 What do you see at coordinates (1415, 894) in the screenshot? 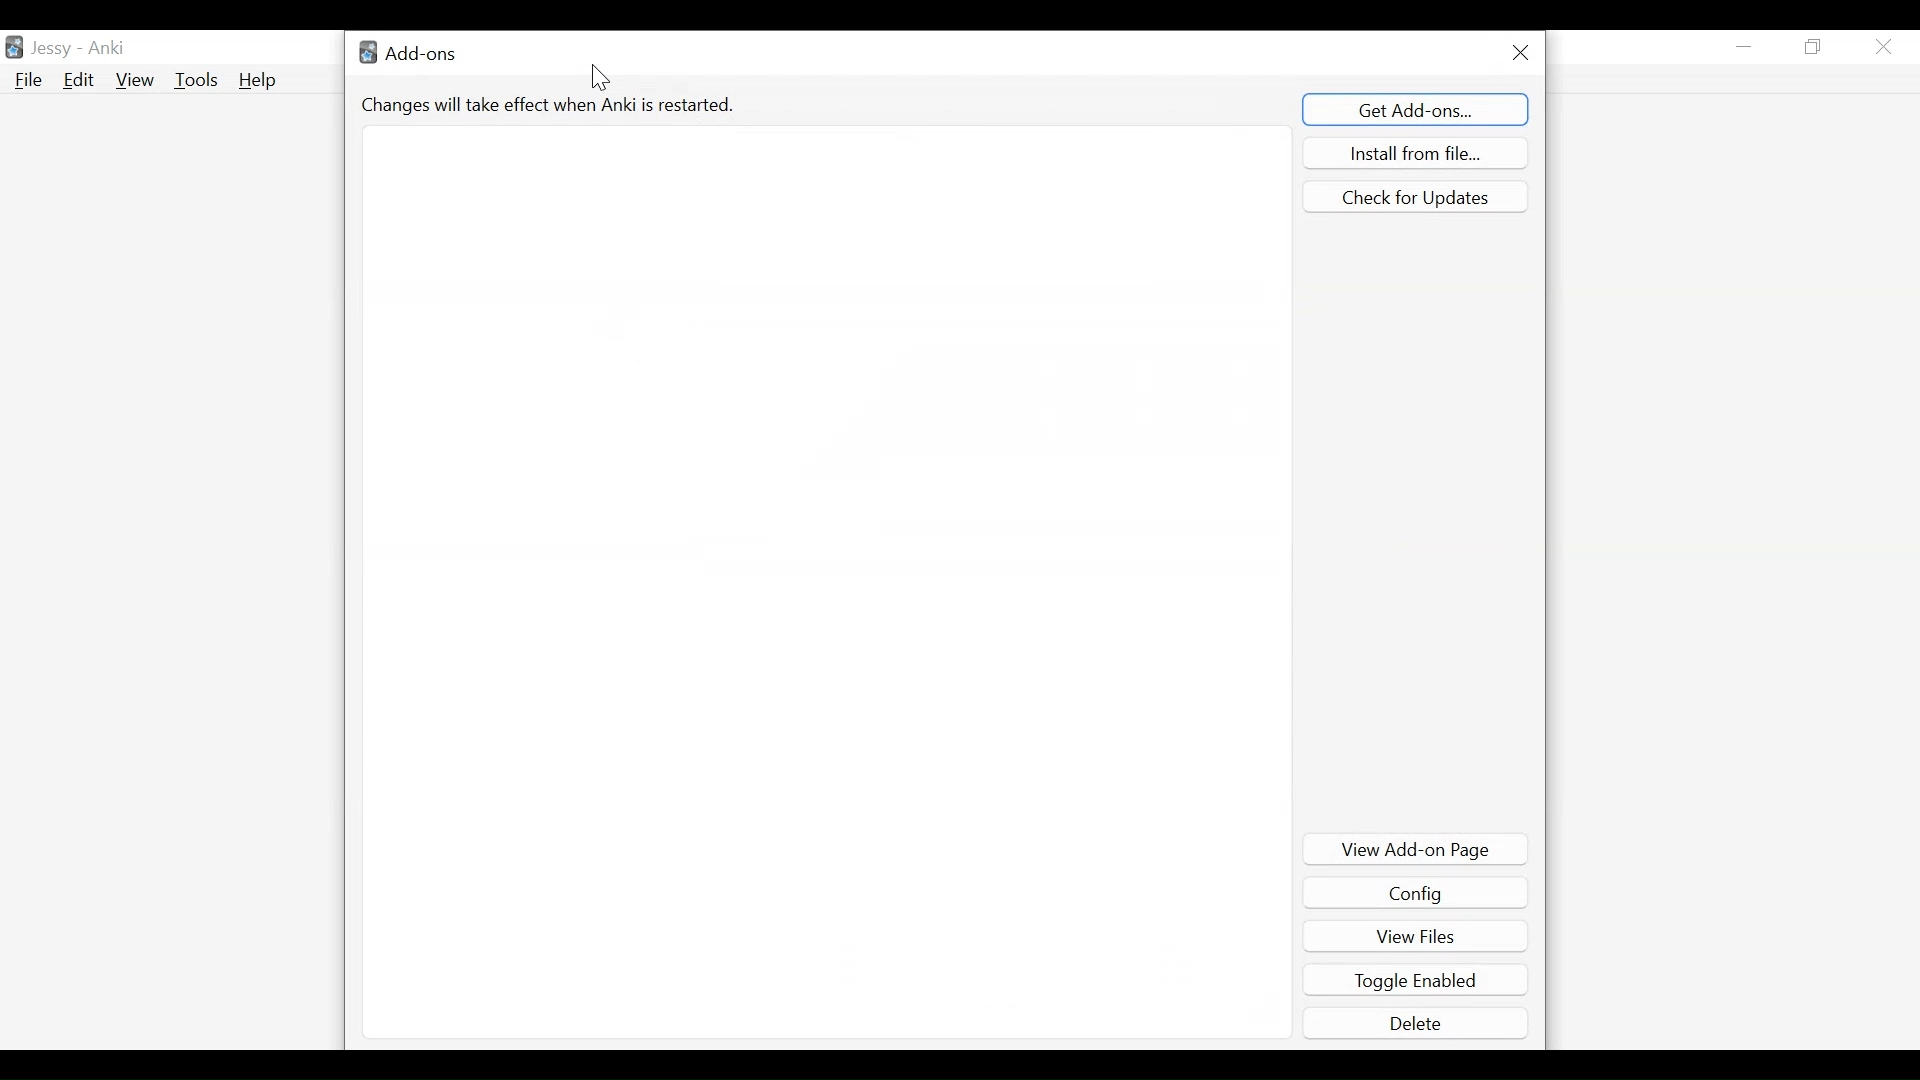
I see `Config` at bounding box center [1415, 894].